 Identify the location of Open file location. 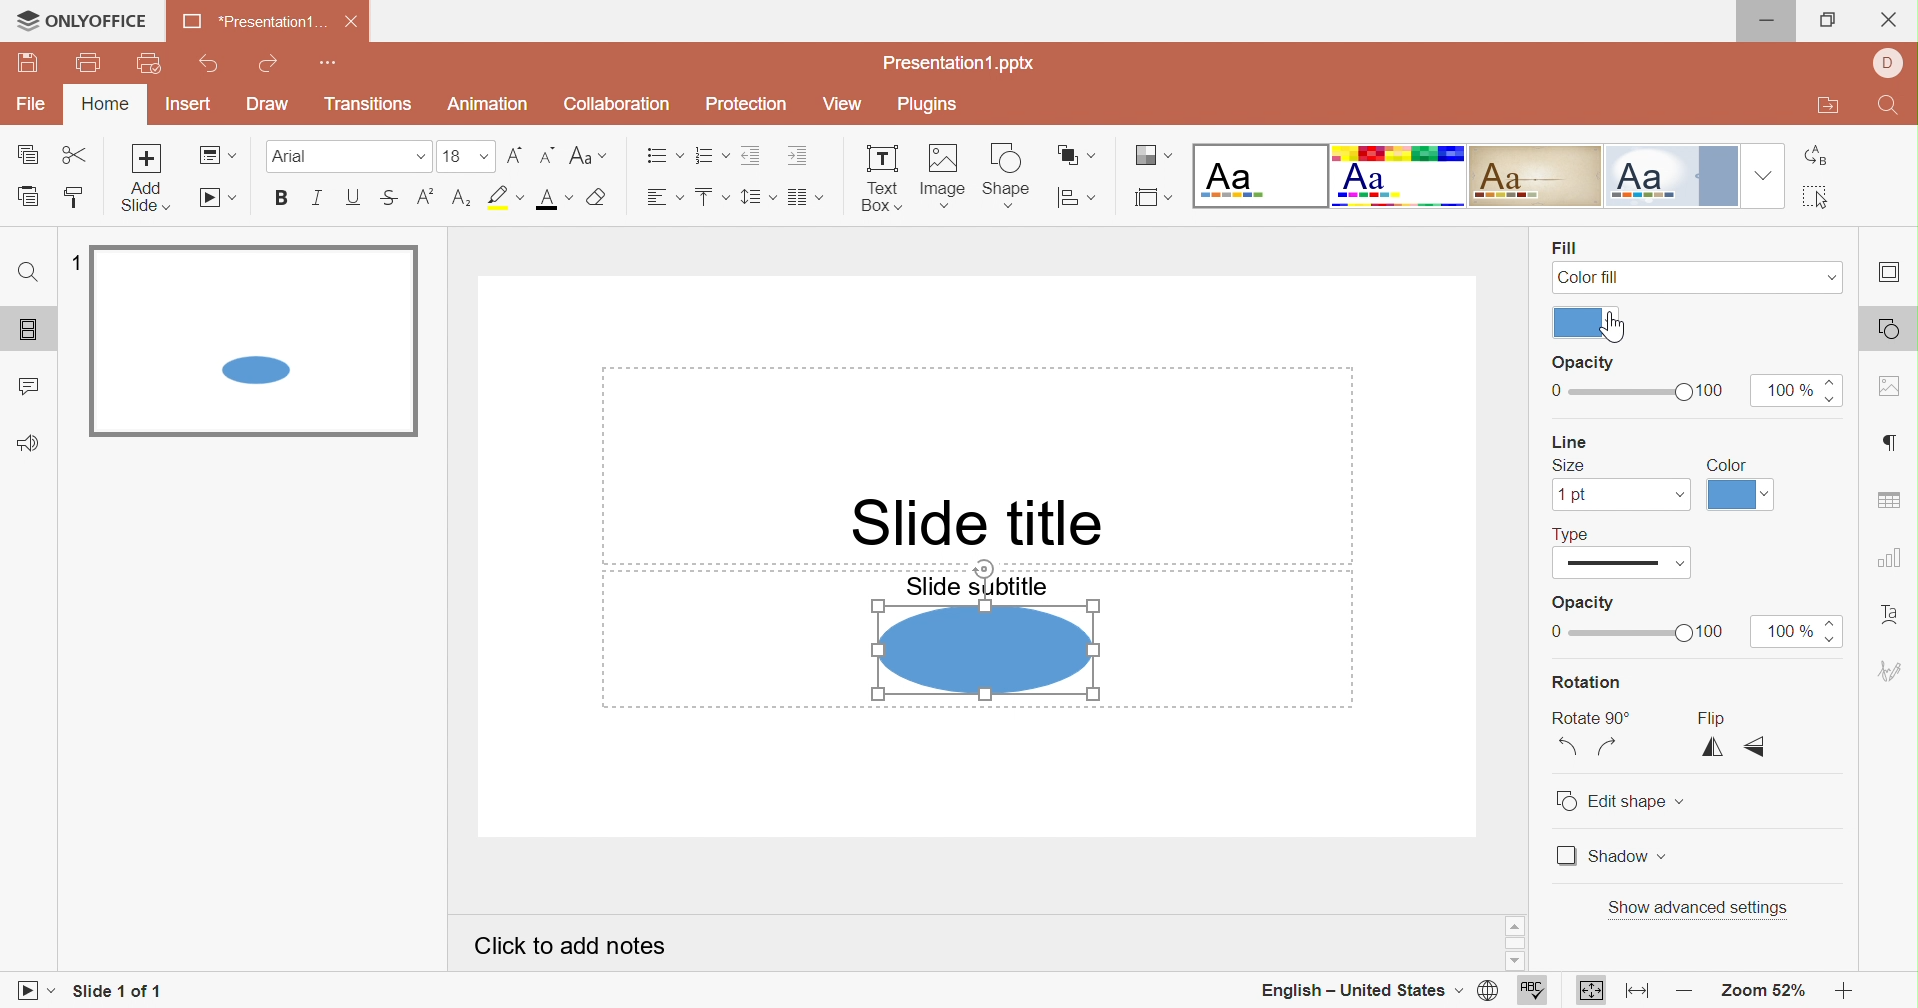
(1827, 107).